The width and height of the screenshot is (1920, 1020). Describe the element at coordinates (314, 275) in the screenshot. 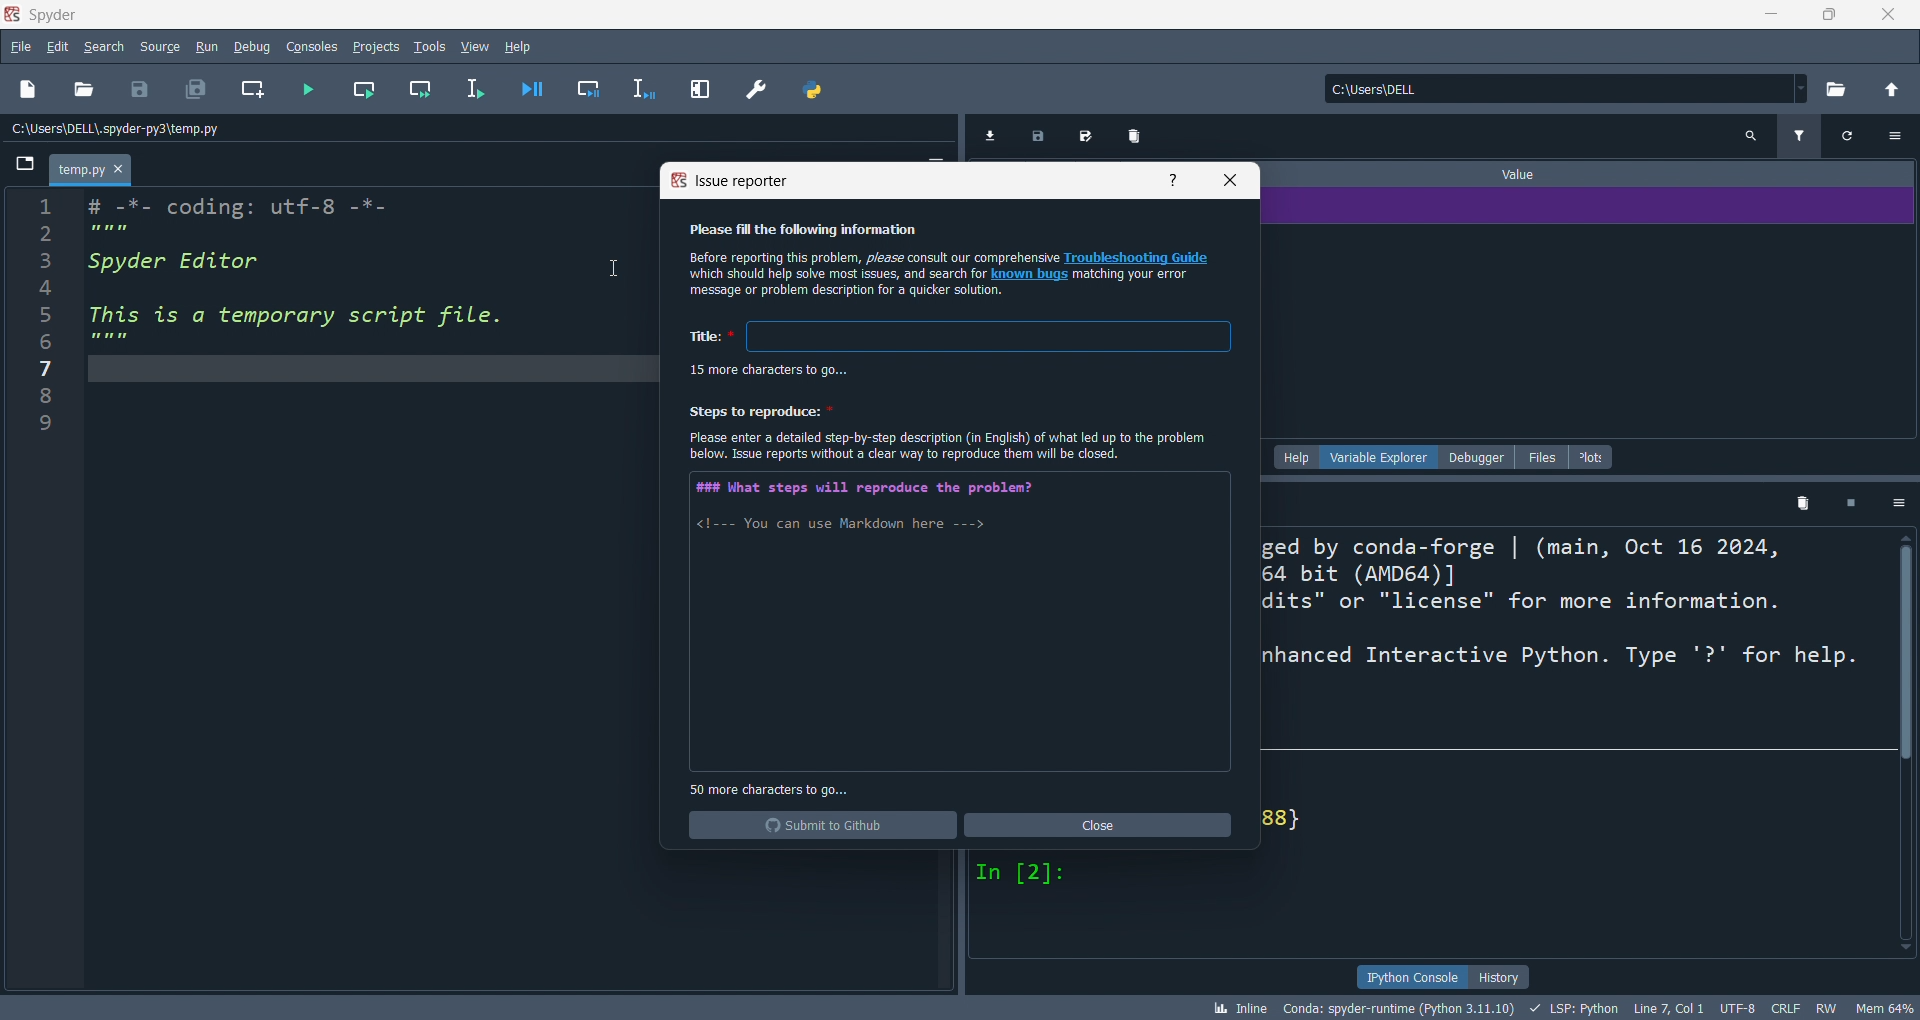

I see `# -*- coding: utf-8 -*-
Spyder Editor
This is a temporary script file.` at that location.